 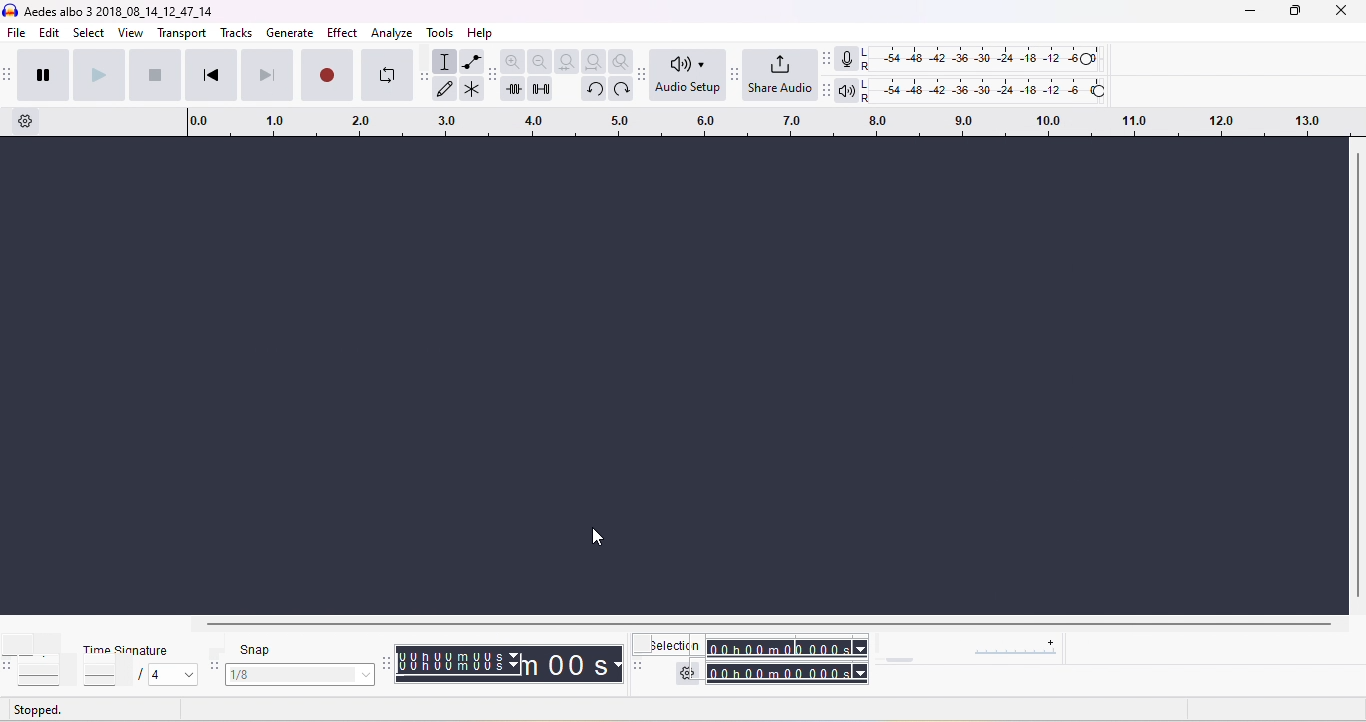 I want to click on effect, so click(x=342, y=32).